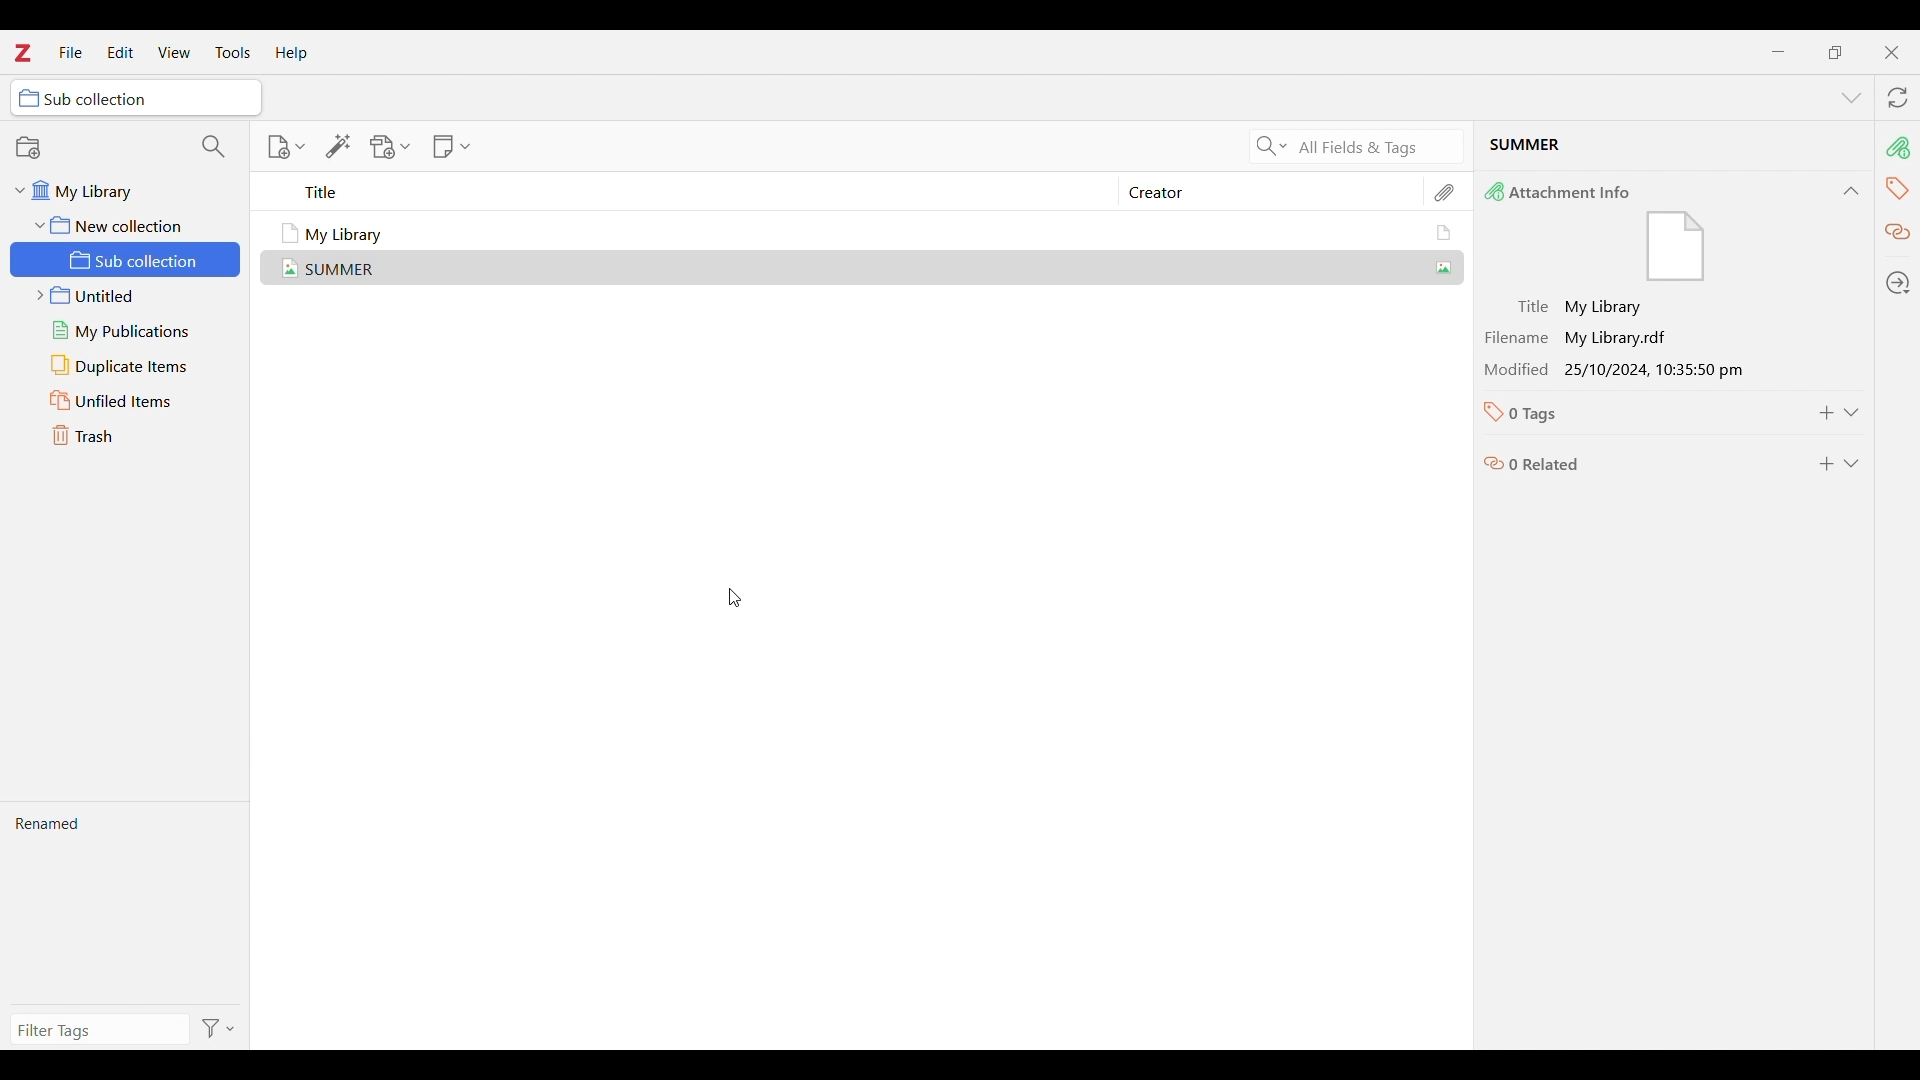 The height and width of the screenshot is (1080, 1920). I want to click on My publications , so click(127, 331).